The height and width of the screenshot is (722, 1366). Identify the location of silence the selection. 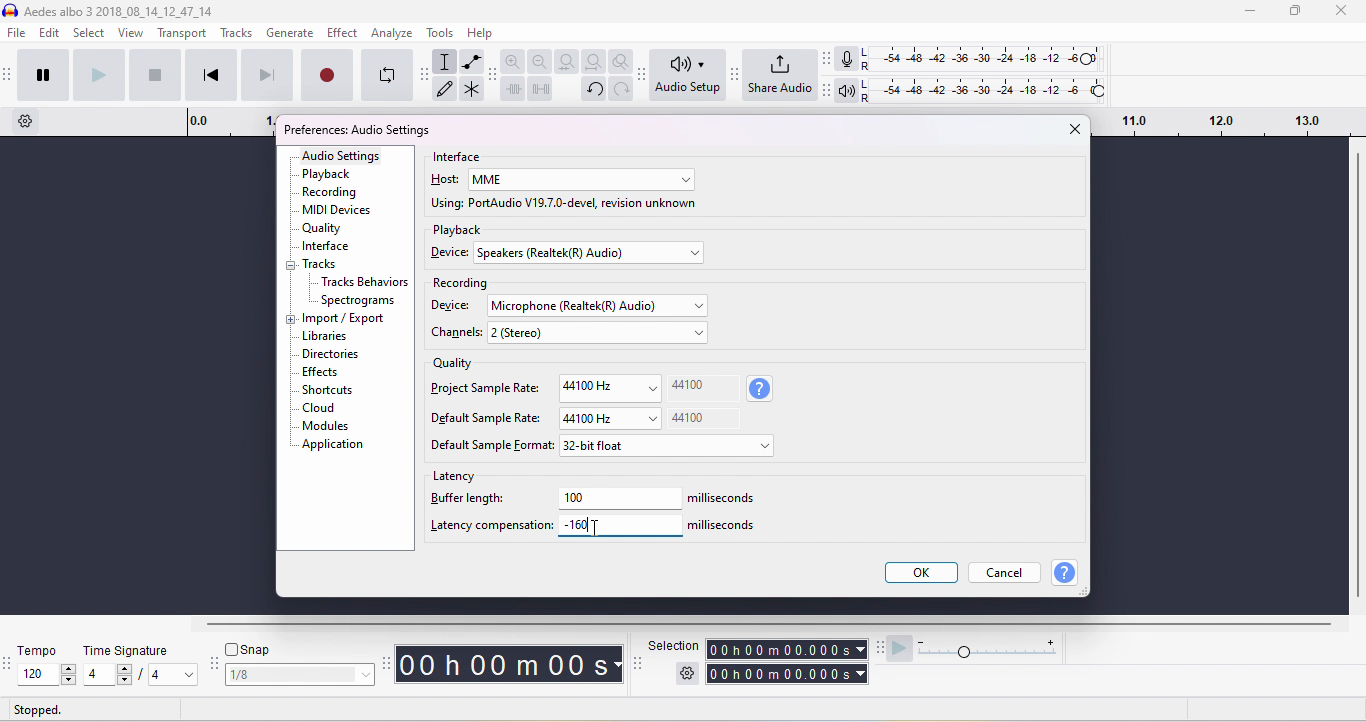
(544, 92).